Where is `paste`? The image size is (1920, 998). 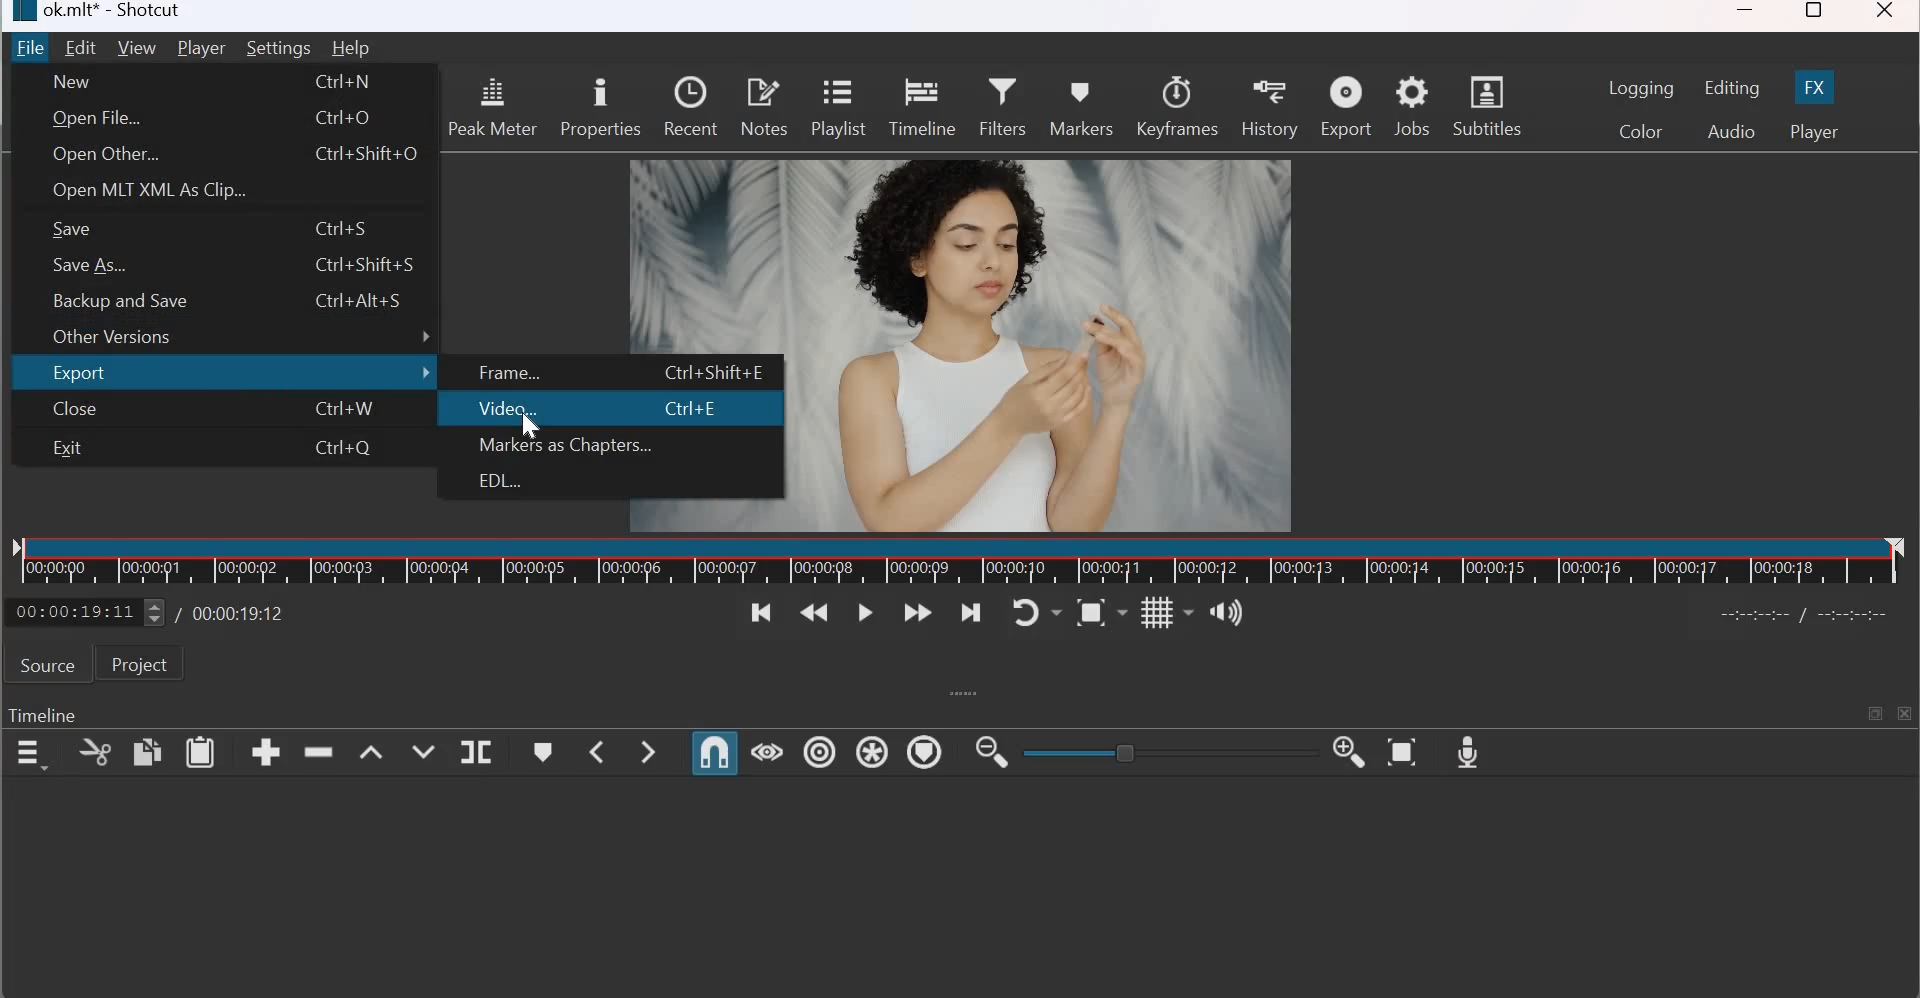
paste is located at coordinates (200, 752).